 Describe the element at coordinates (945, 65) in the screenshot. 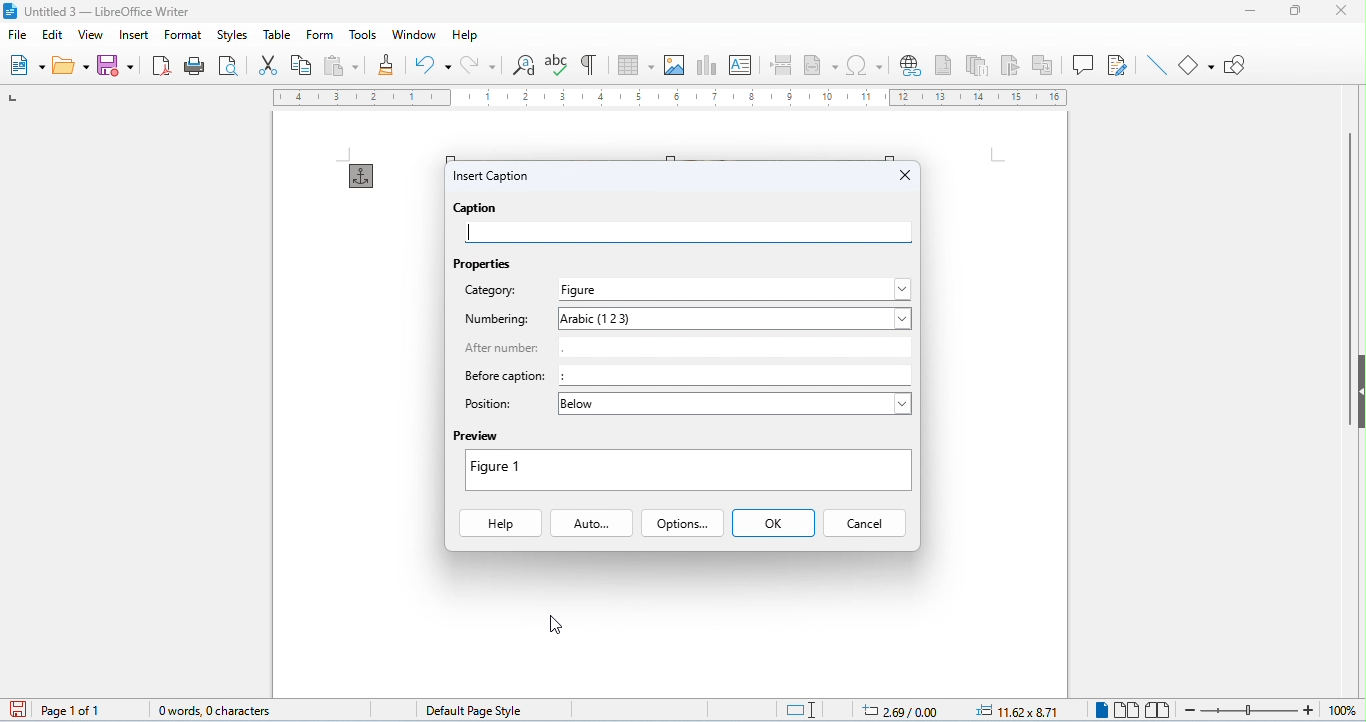

I see `insert footnote` at that location.